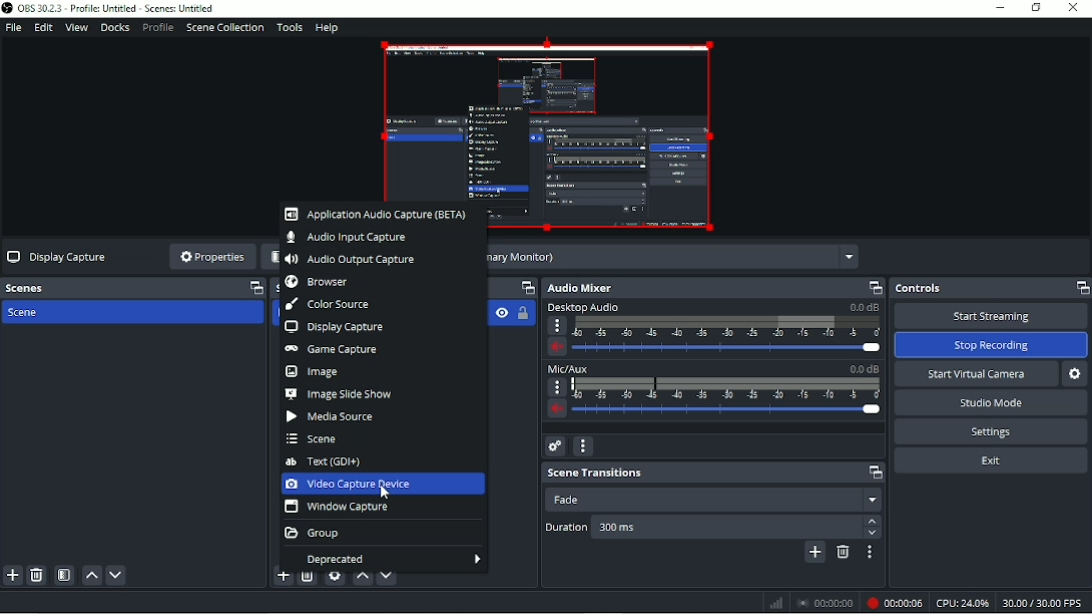 This screenshot has width=1092, height=614. Describe the element at coordinates (330, 417) in the screenshot. I see `Media source` at that location.